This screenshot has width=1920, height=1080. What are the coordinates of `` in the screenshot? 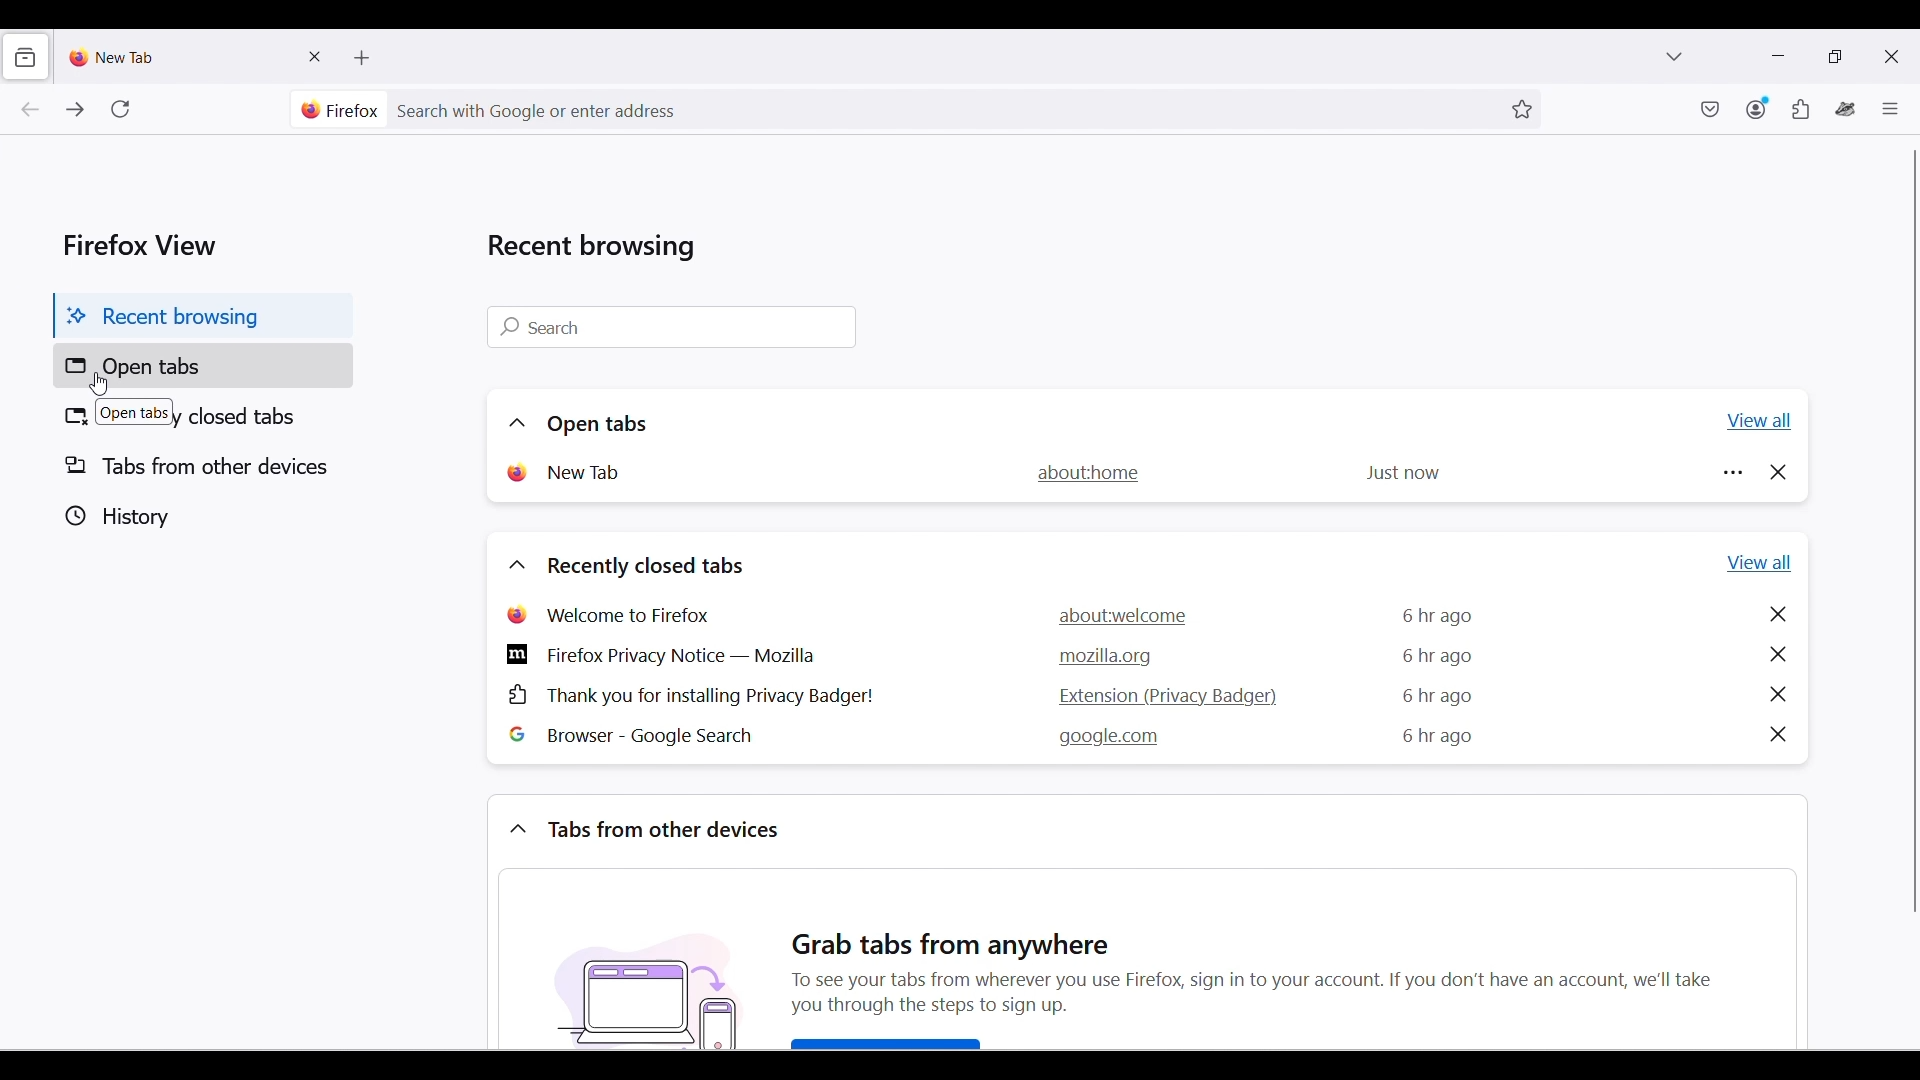 It's located at (958, 938).